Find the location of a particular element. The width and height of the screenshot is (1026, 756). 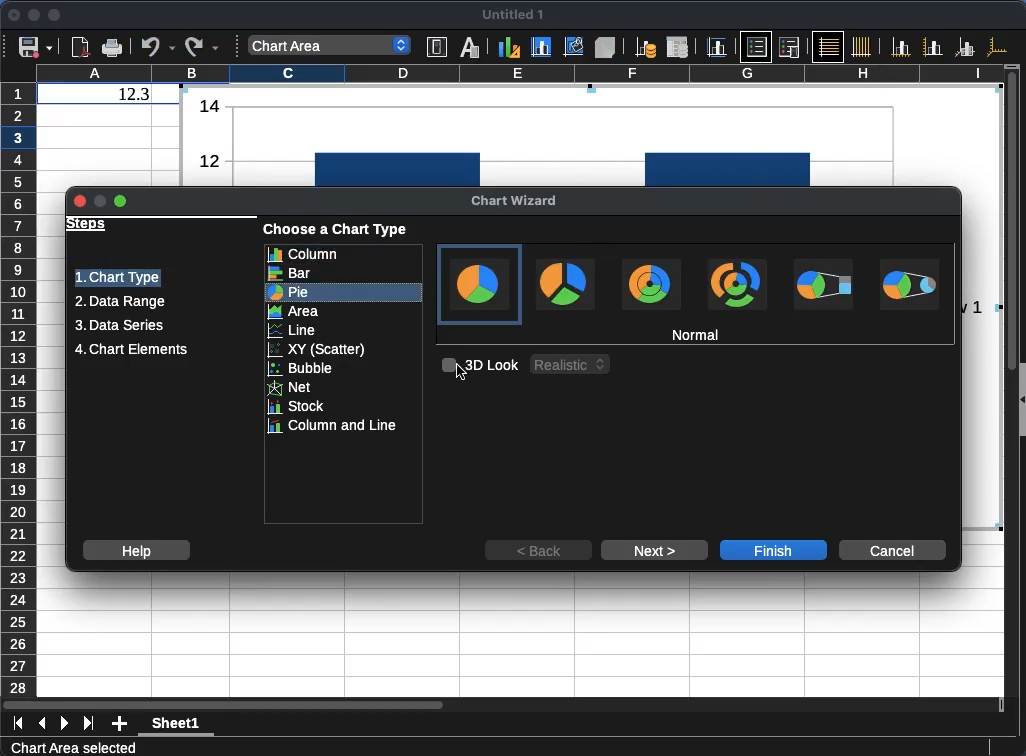

3D view is located at coordinates (605, 47).